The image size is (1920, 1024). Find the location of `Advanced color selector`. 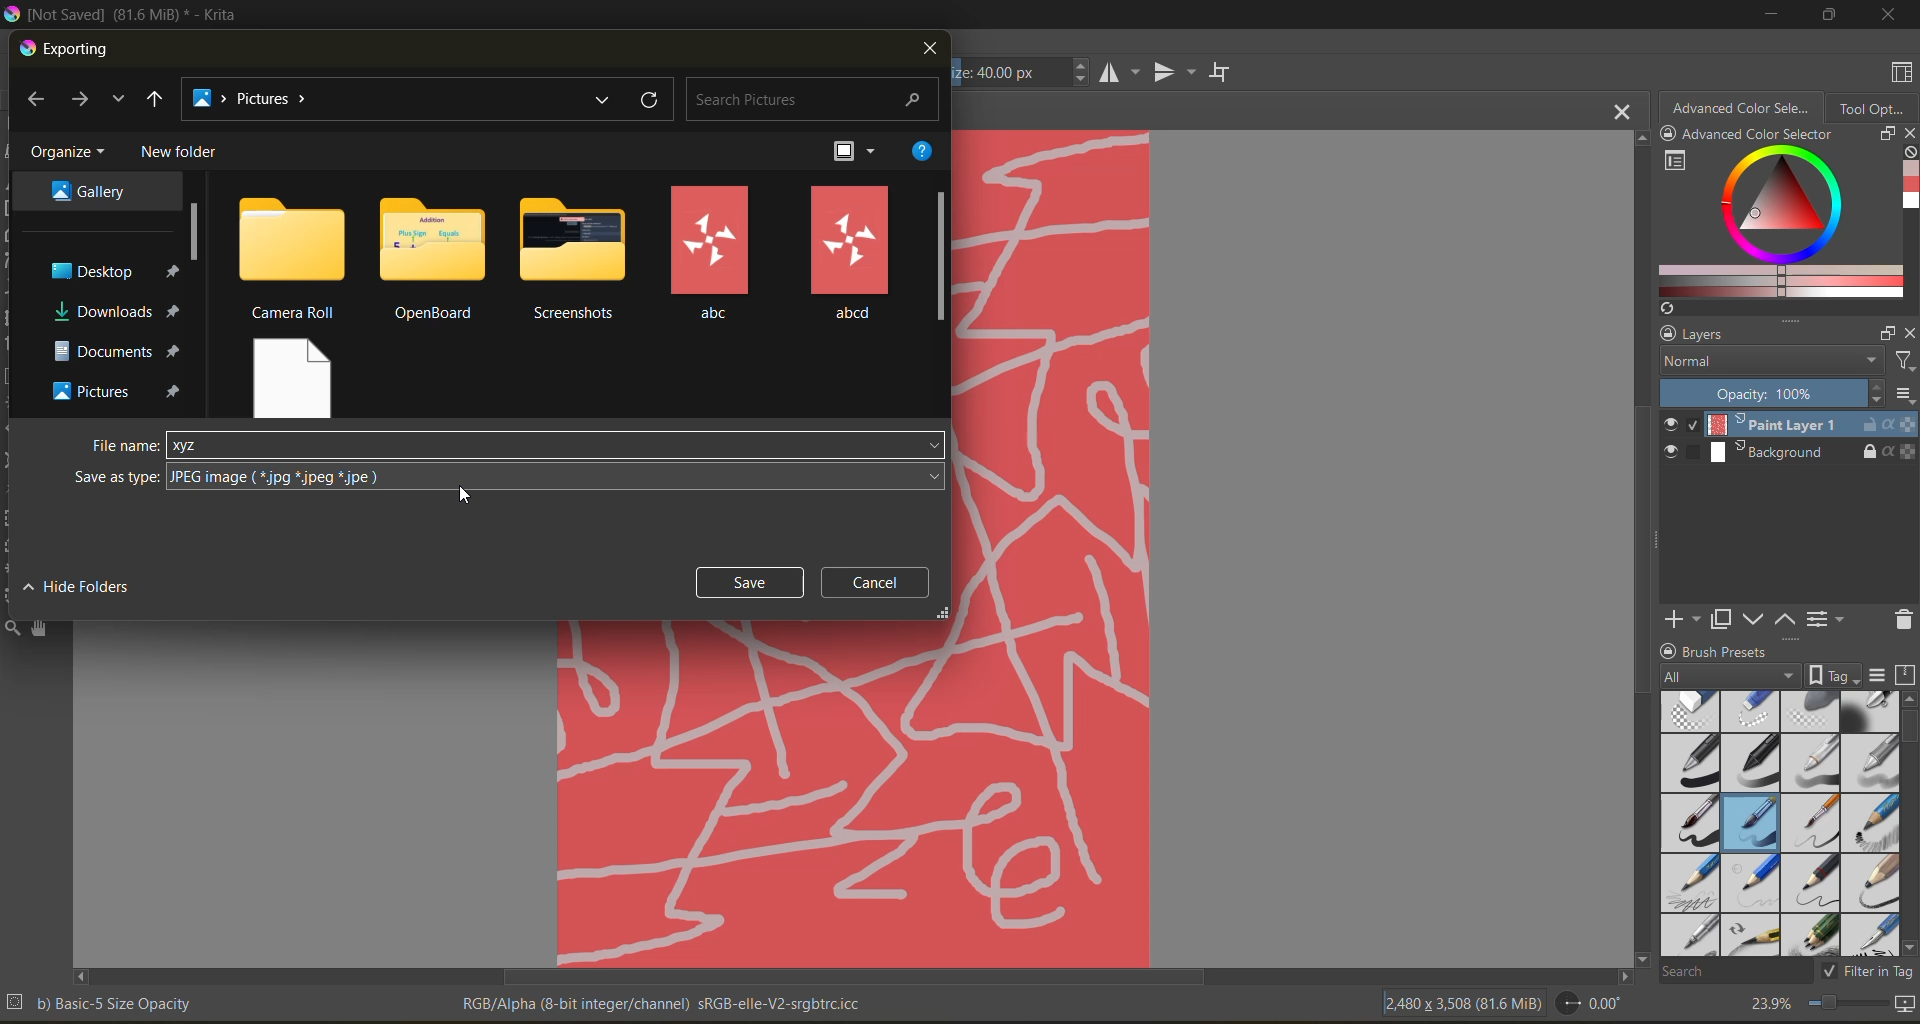

Advanced color selector is located at coordinates (1908, 188).